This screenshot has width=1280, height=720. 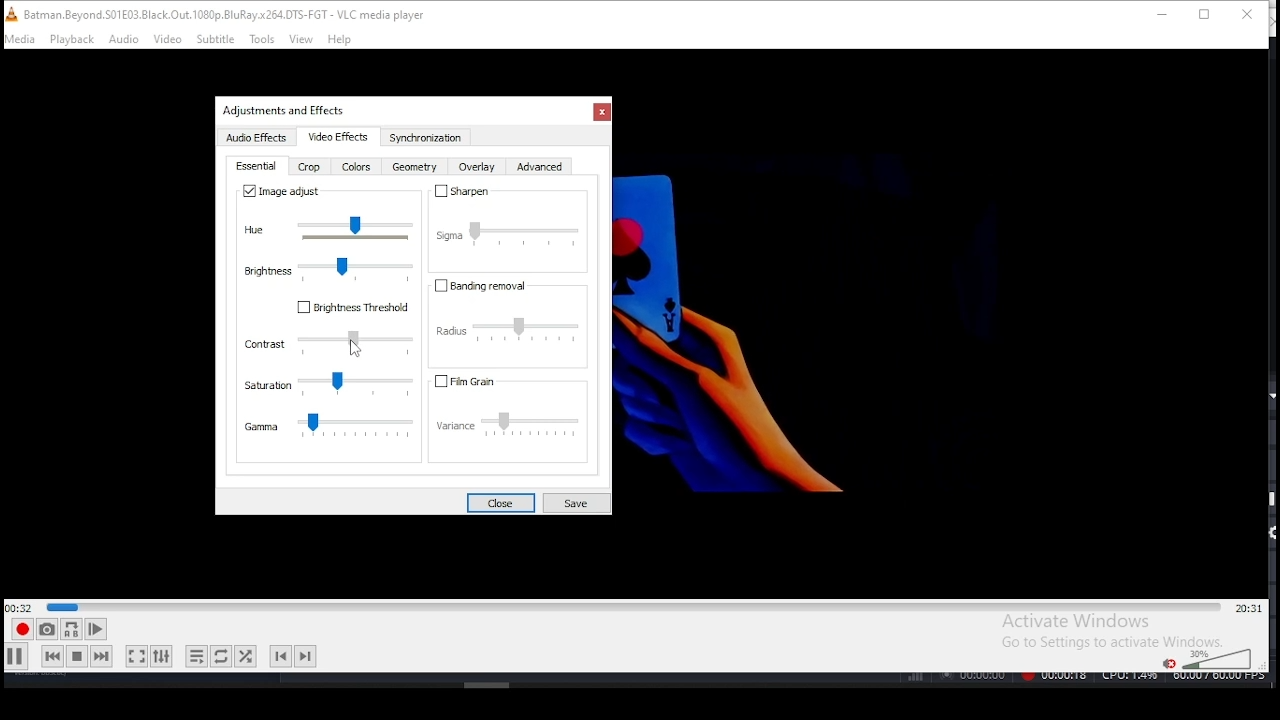 I want to click on , so click(x=288, y=109).